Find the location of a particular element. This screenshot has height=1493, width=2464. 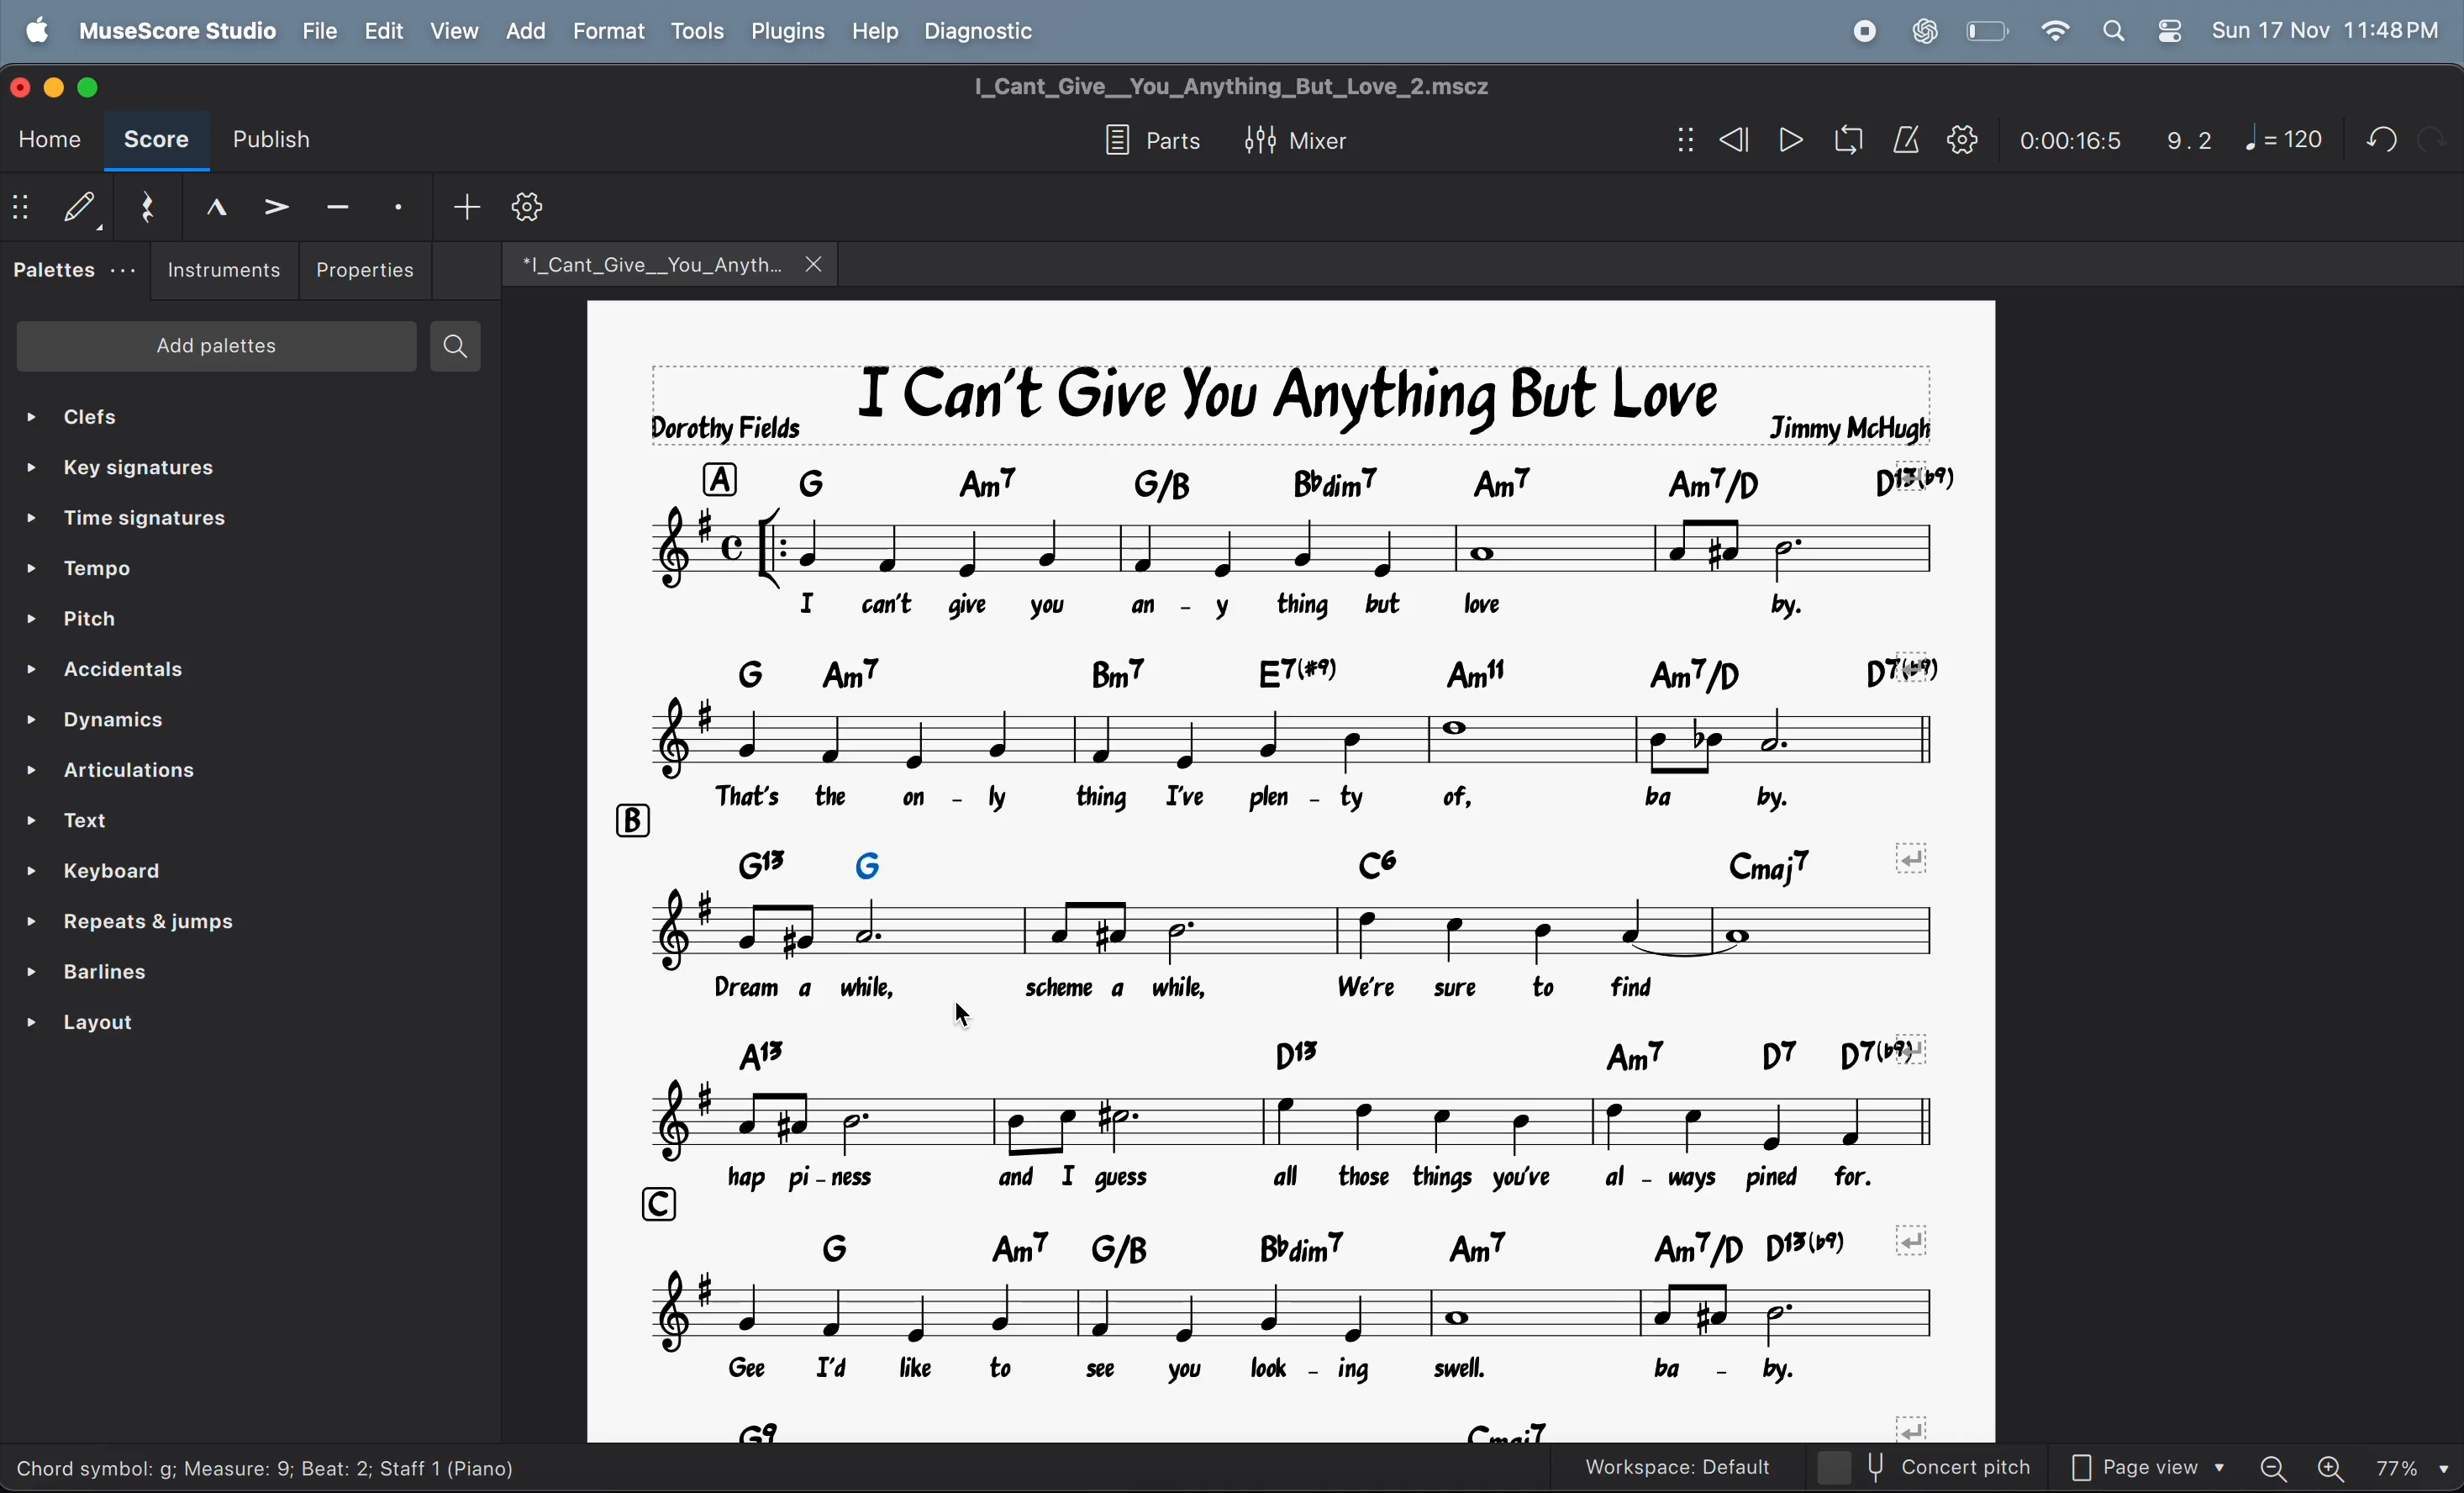

loop playback is located at coordinates (1842, 141).